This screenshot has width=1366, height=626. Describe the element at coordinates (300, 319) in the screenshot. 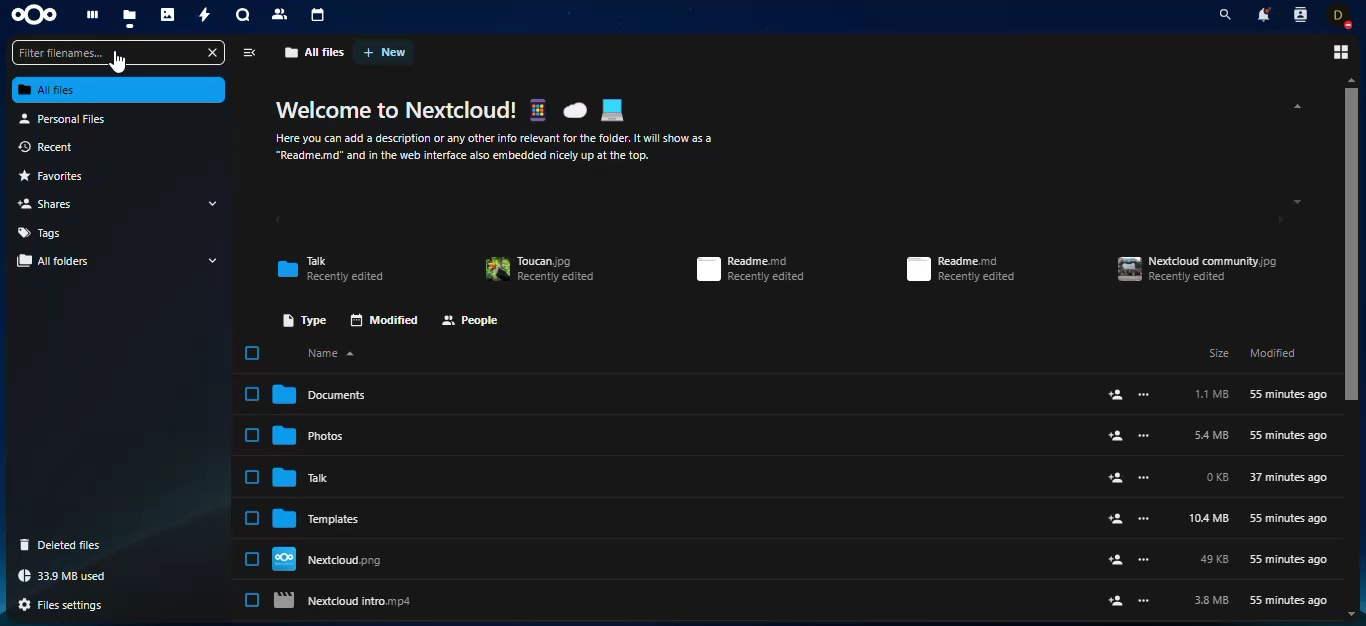

I see `type` at that location.